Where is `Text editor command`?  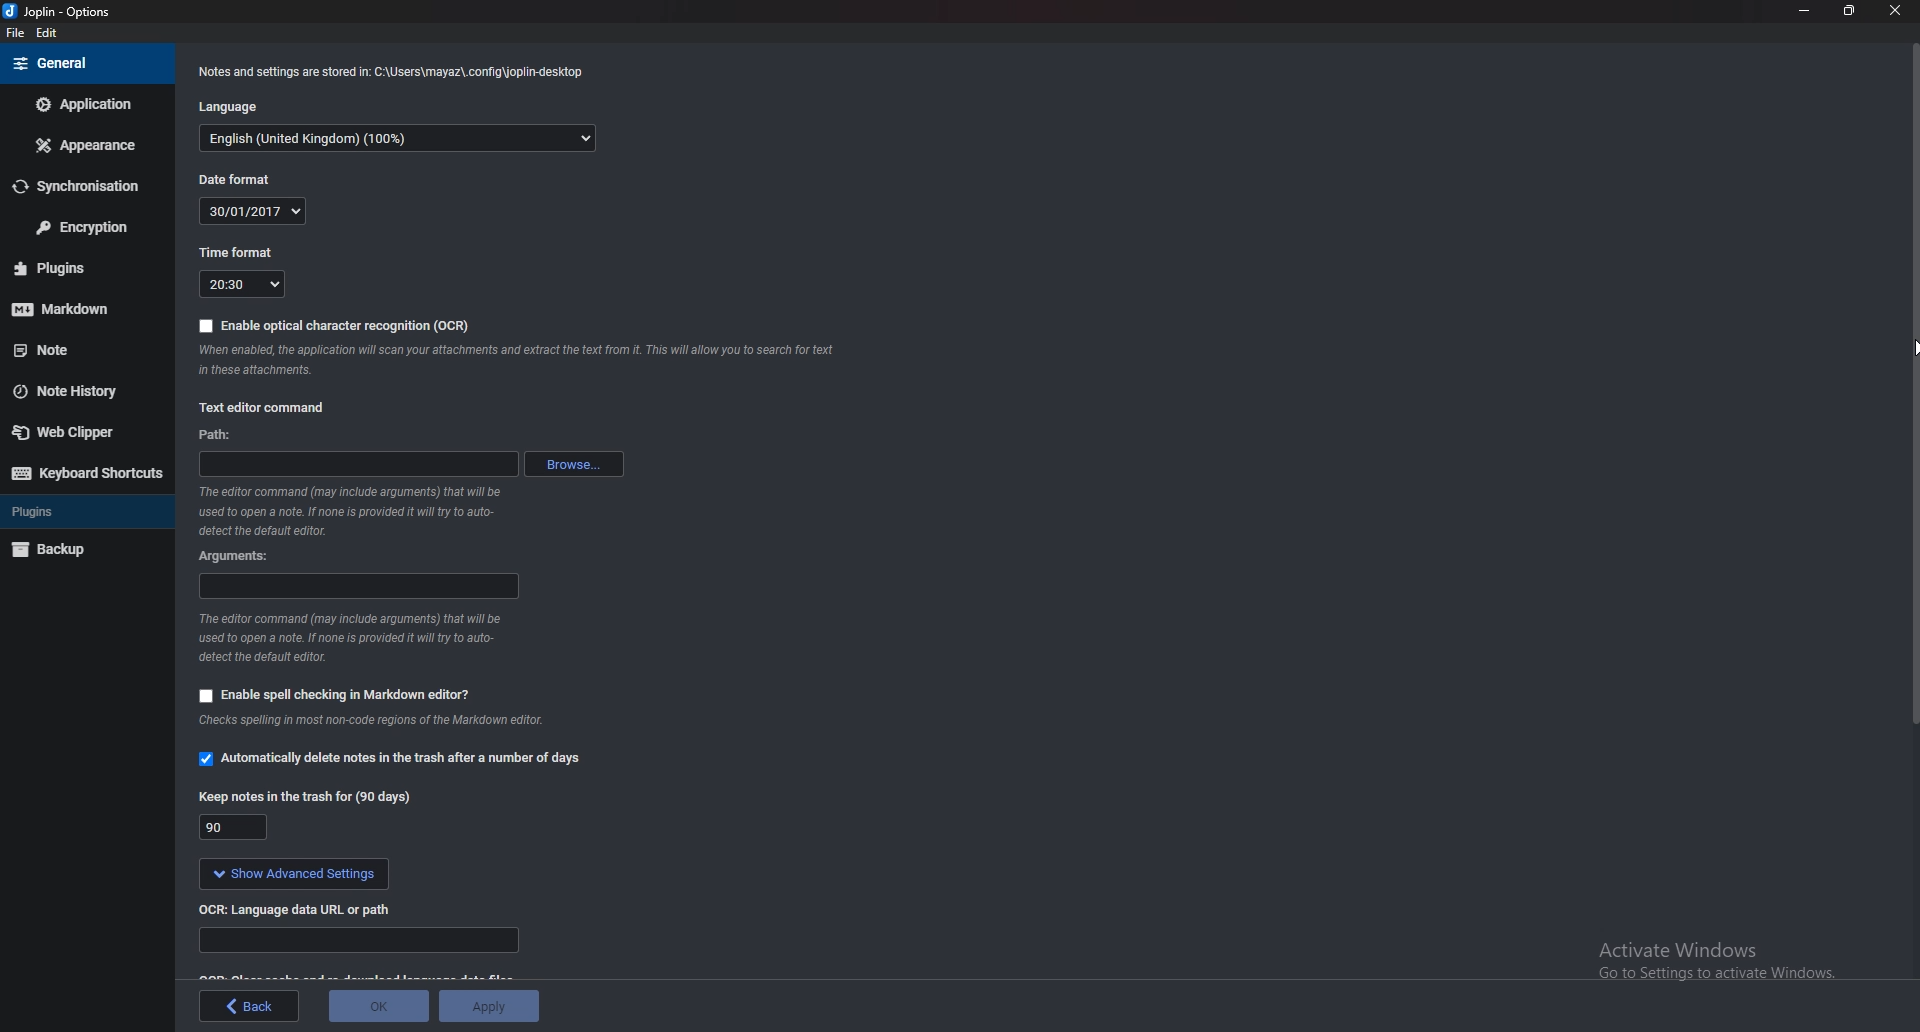
Text editor command is located at coordinates (270, 407).